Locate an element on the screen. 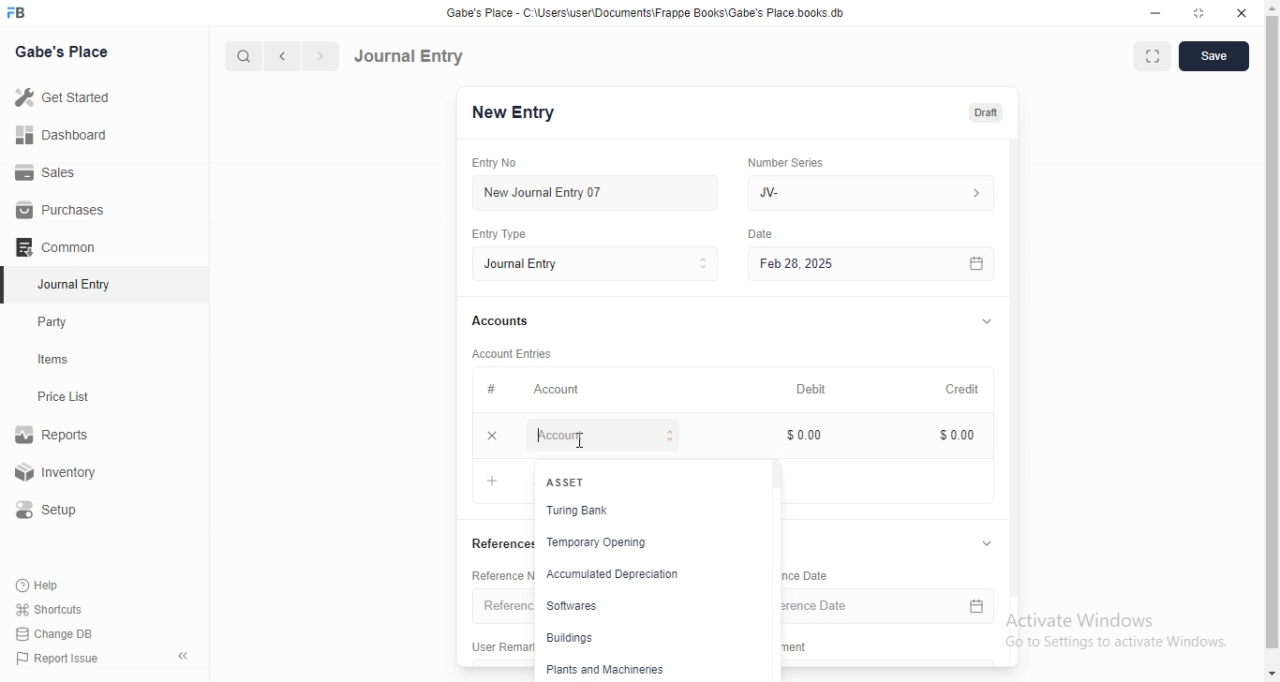 The width and height of the screenshot is (1280, 682). cursor is located at coordinates (580, 441).